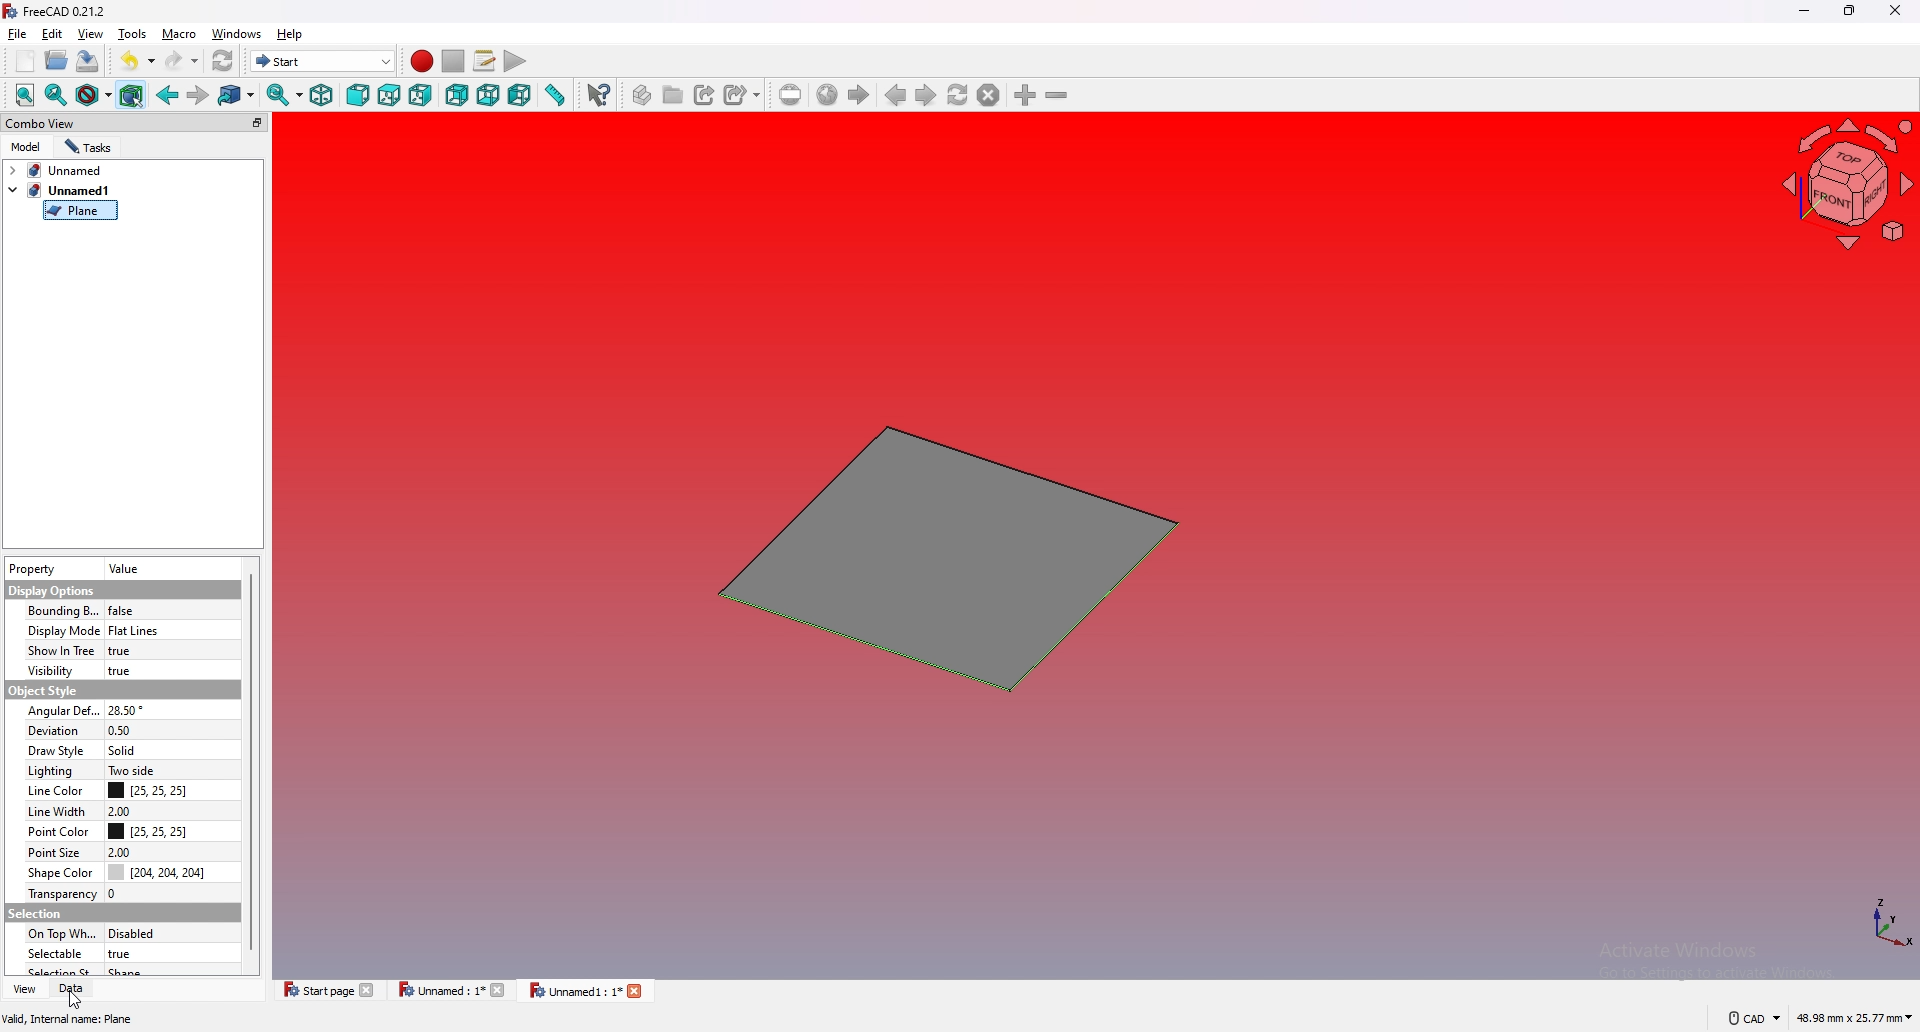 This screenshot has width=1920, height=1032. Describe the element at coordinates (1027, 95) in the screenshot. I see `zoom in` at that location.